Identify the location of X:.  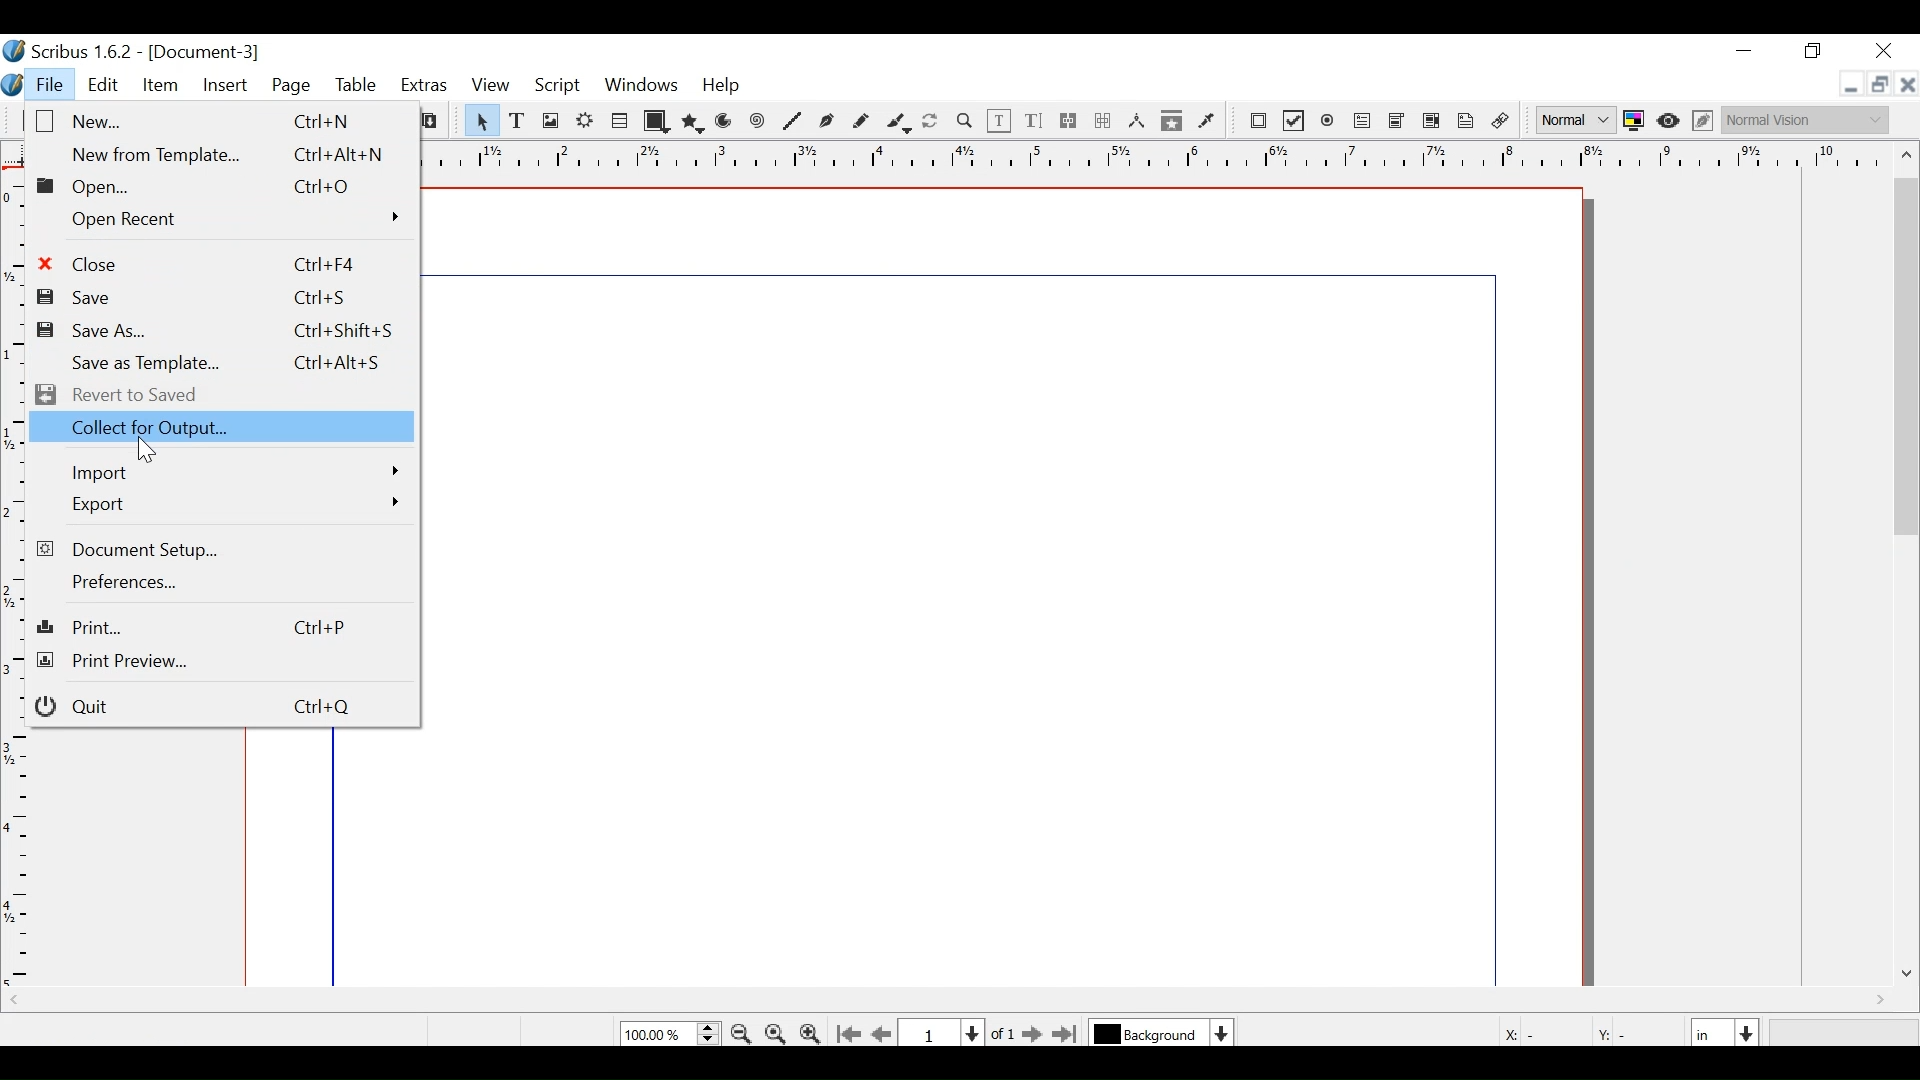
(1508, 1031).